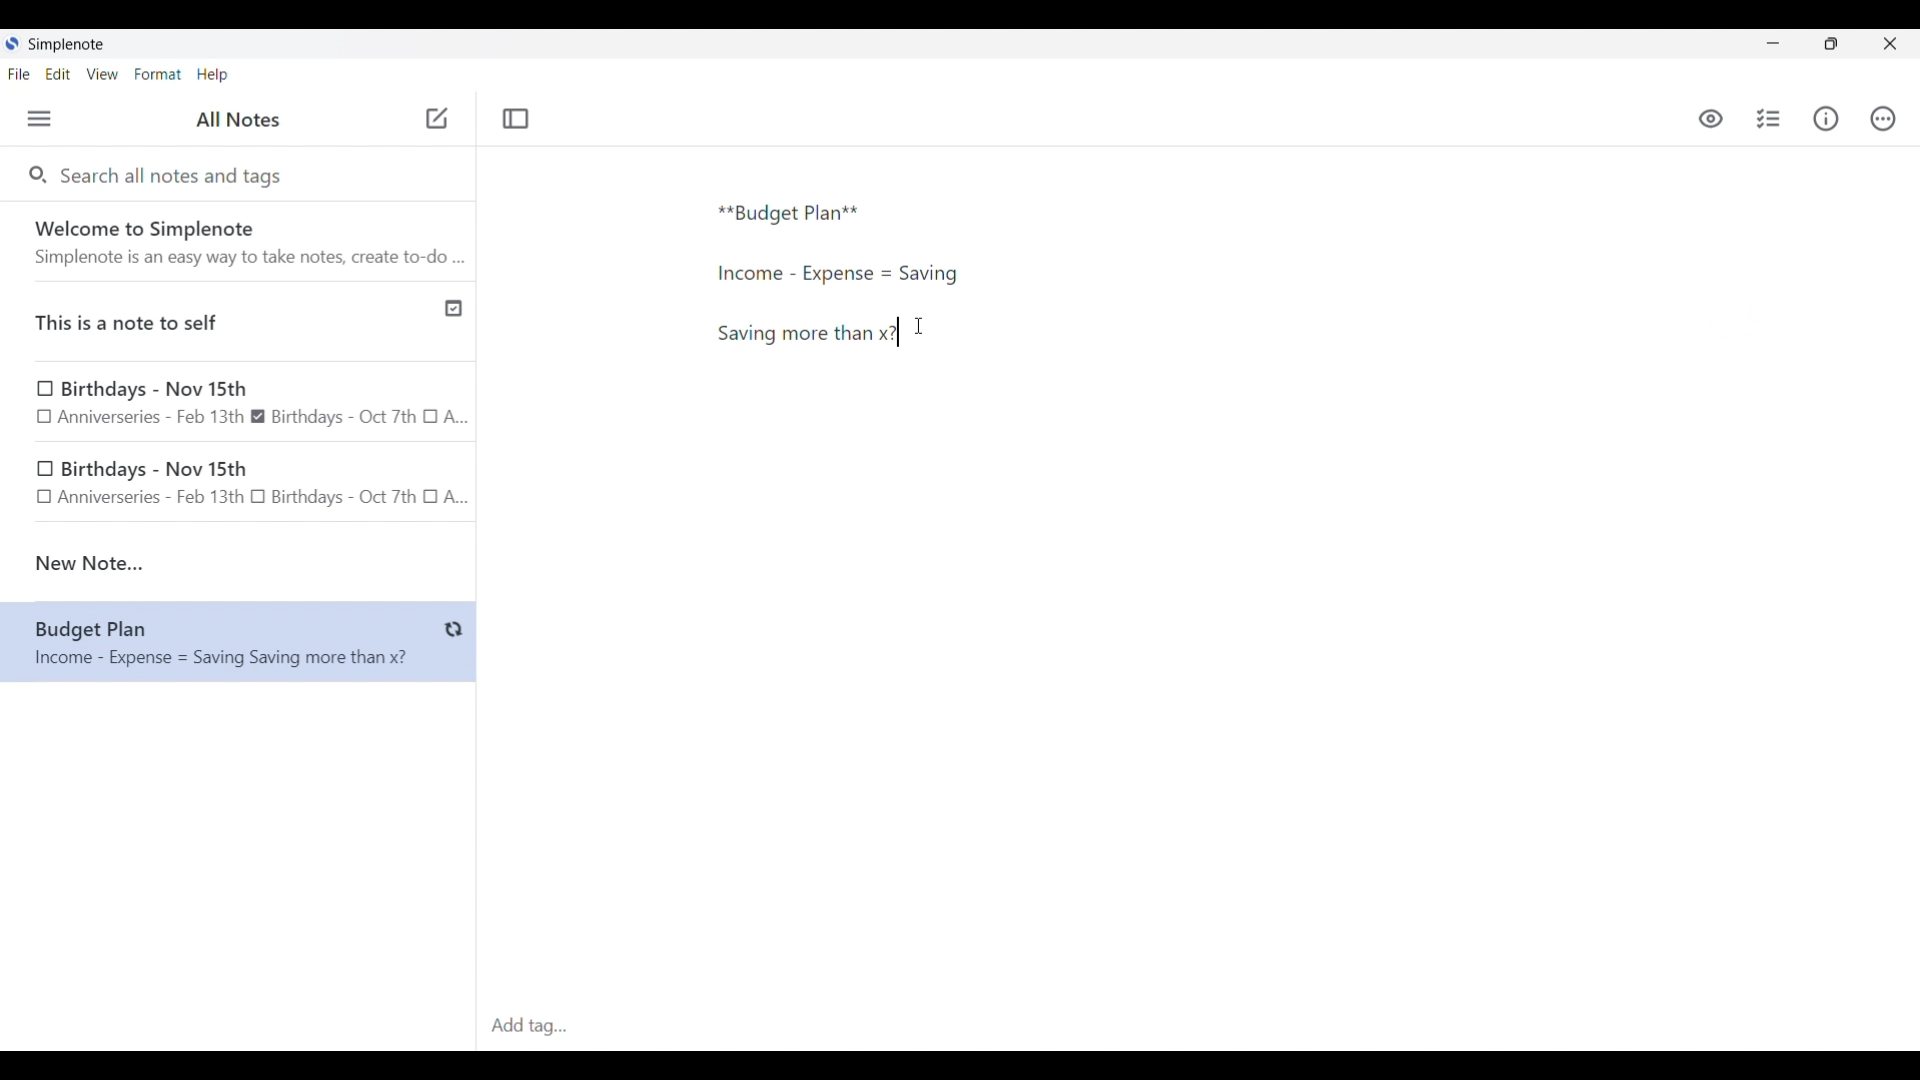 This screenshot has width=1920, height=1080. Describe the element at coordinates (789, 214) in the screenshot. I see `Text typed in` at that location.